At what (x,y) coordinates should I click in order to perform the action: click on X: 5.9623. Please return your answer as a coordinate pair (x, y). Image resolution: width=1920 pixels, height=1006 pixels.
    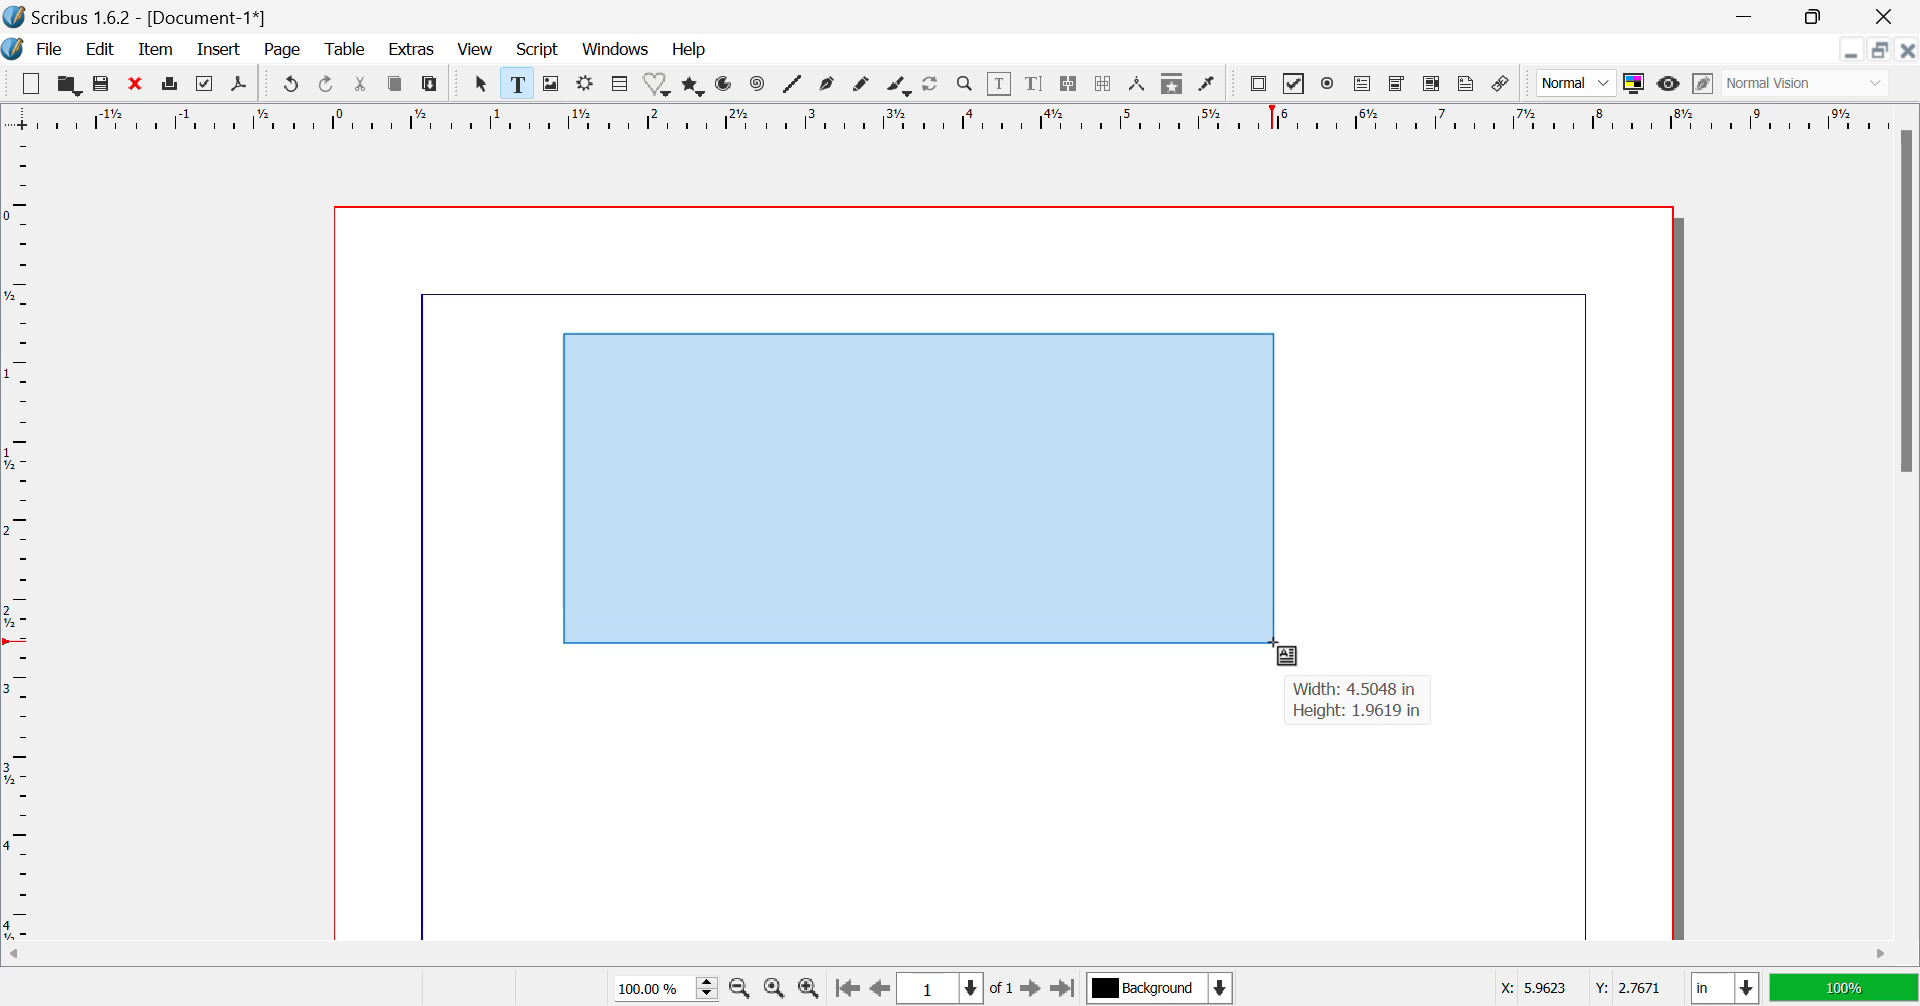
    Looking at the image, I should click on (1530, 986).